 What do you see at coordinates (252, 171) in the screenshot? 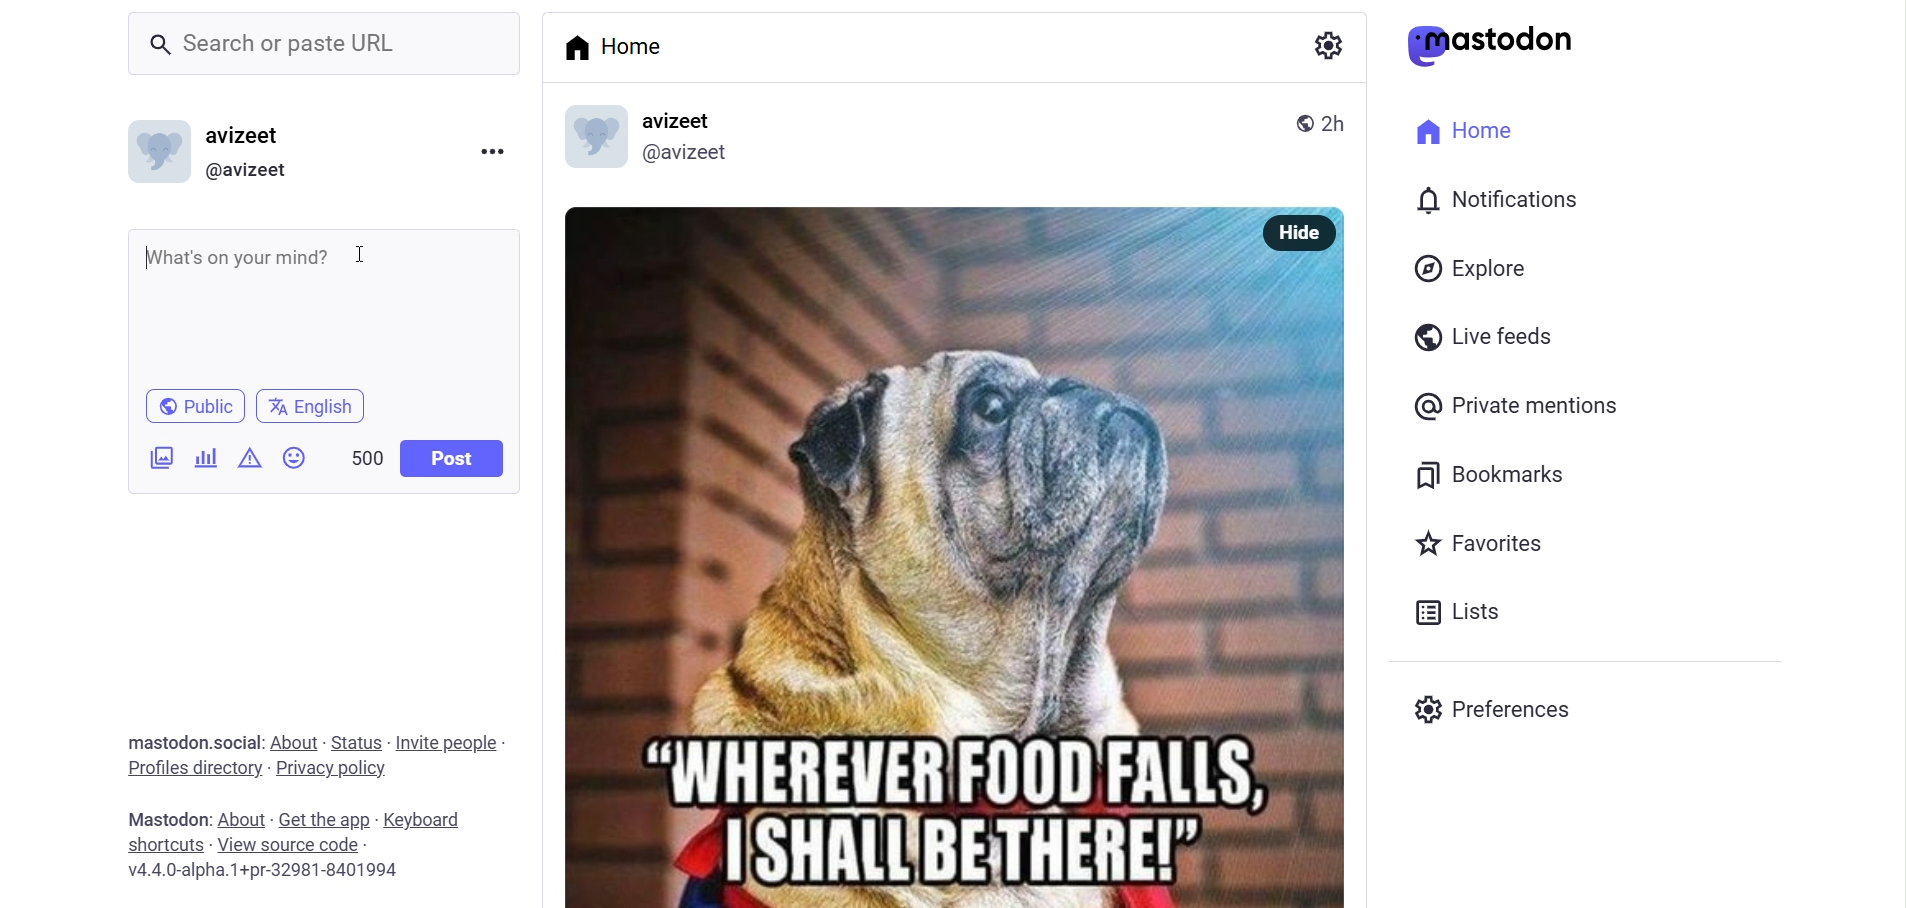
I see `@avizeet` at bounding box center [252, 171].